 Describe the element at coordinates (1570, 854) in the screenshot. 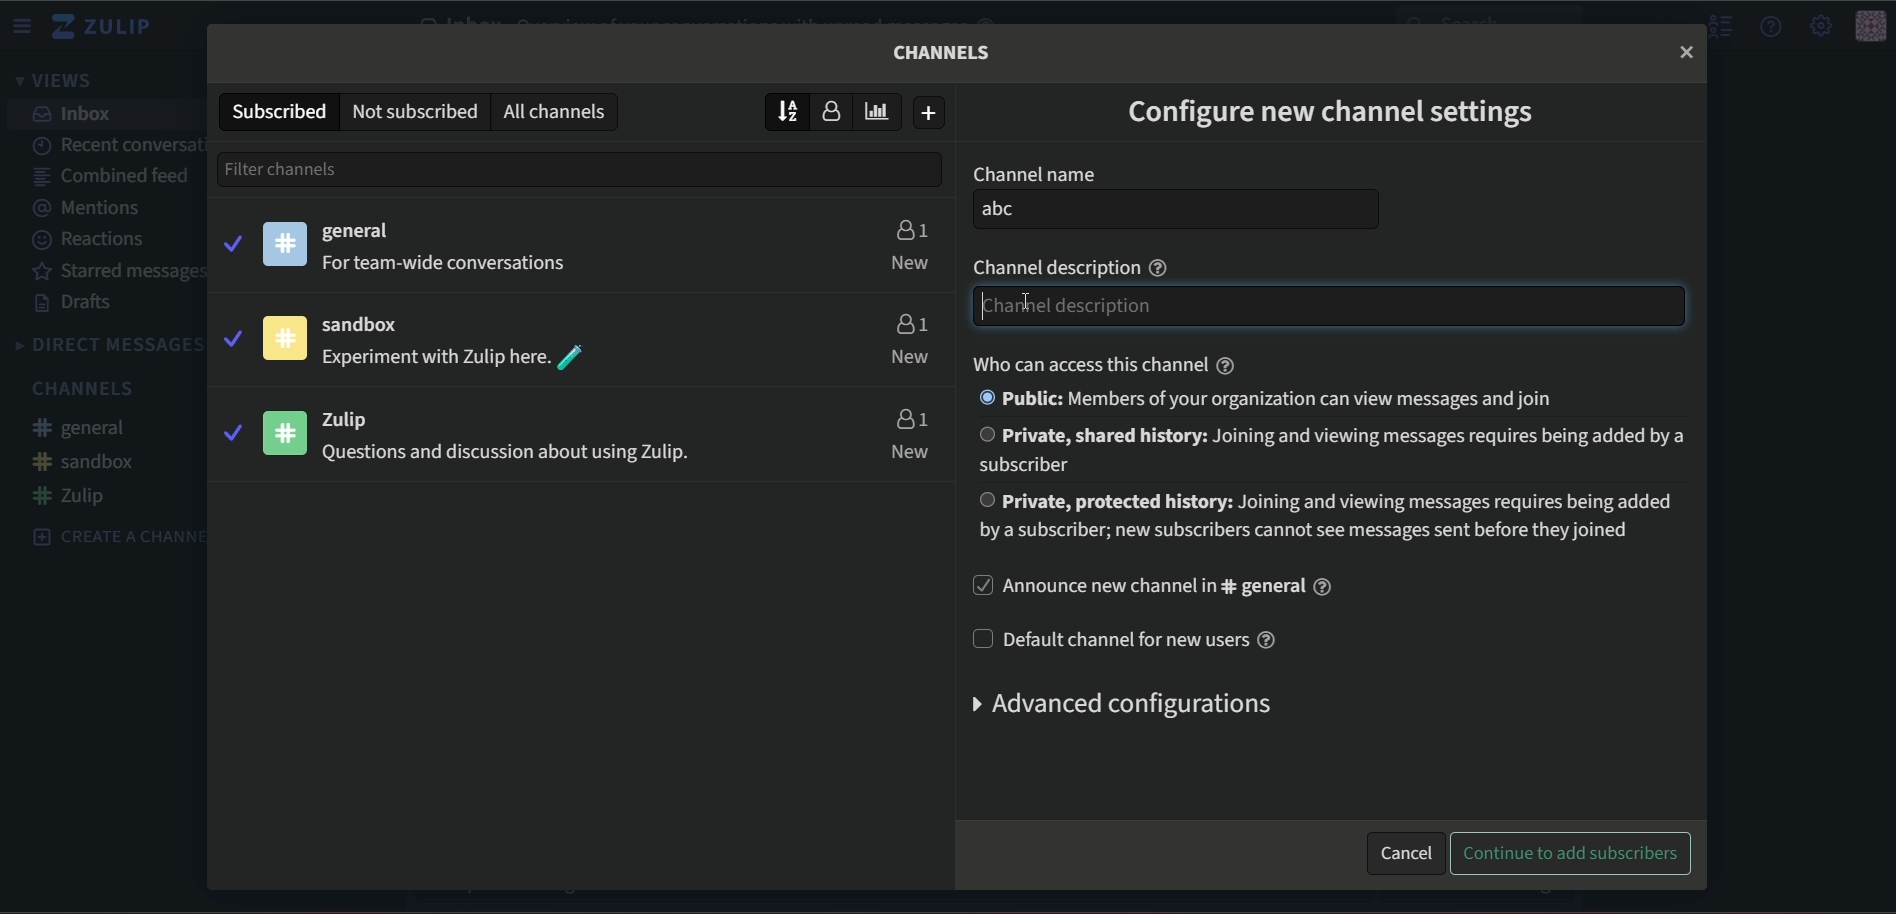

I see `continue to add subscribers` at that location.